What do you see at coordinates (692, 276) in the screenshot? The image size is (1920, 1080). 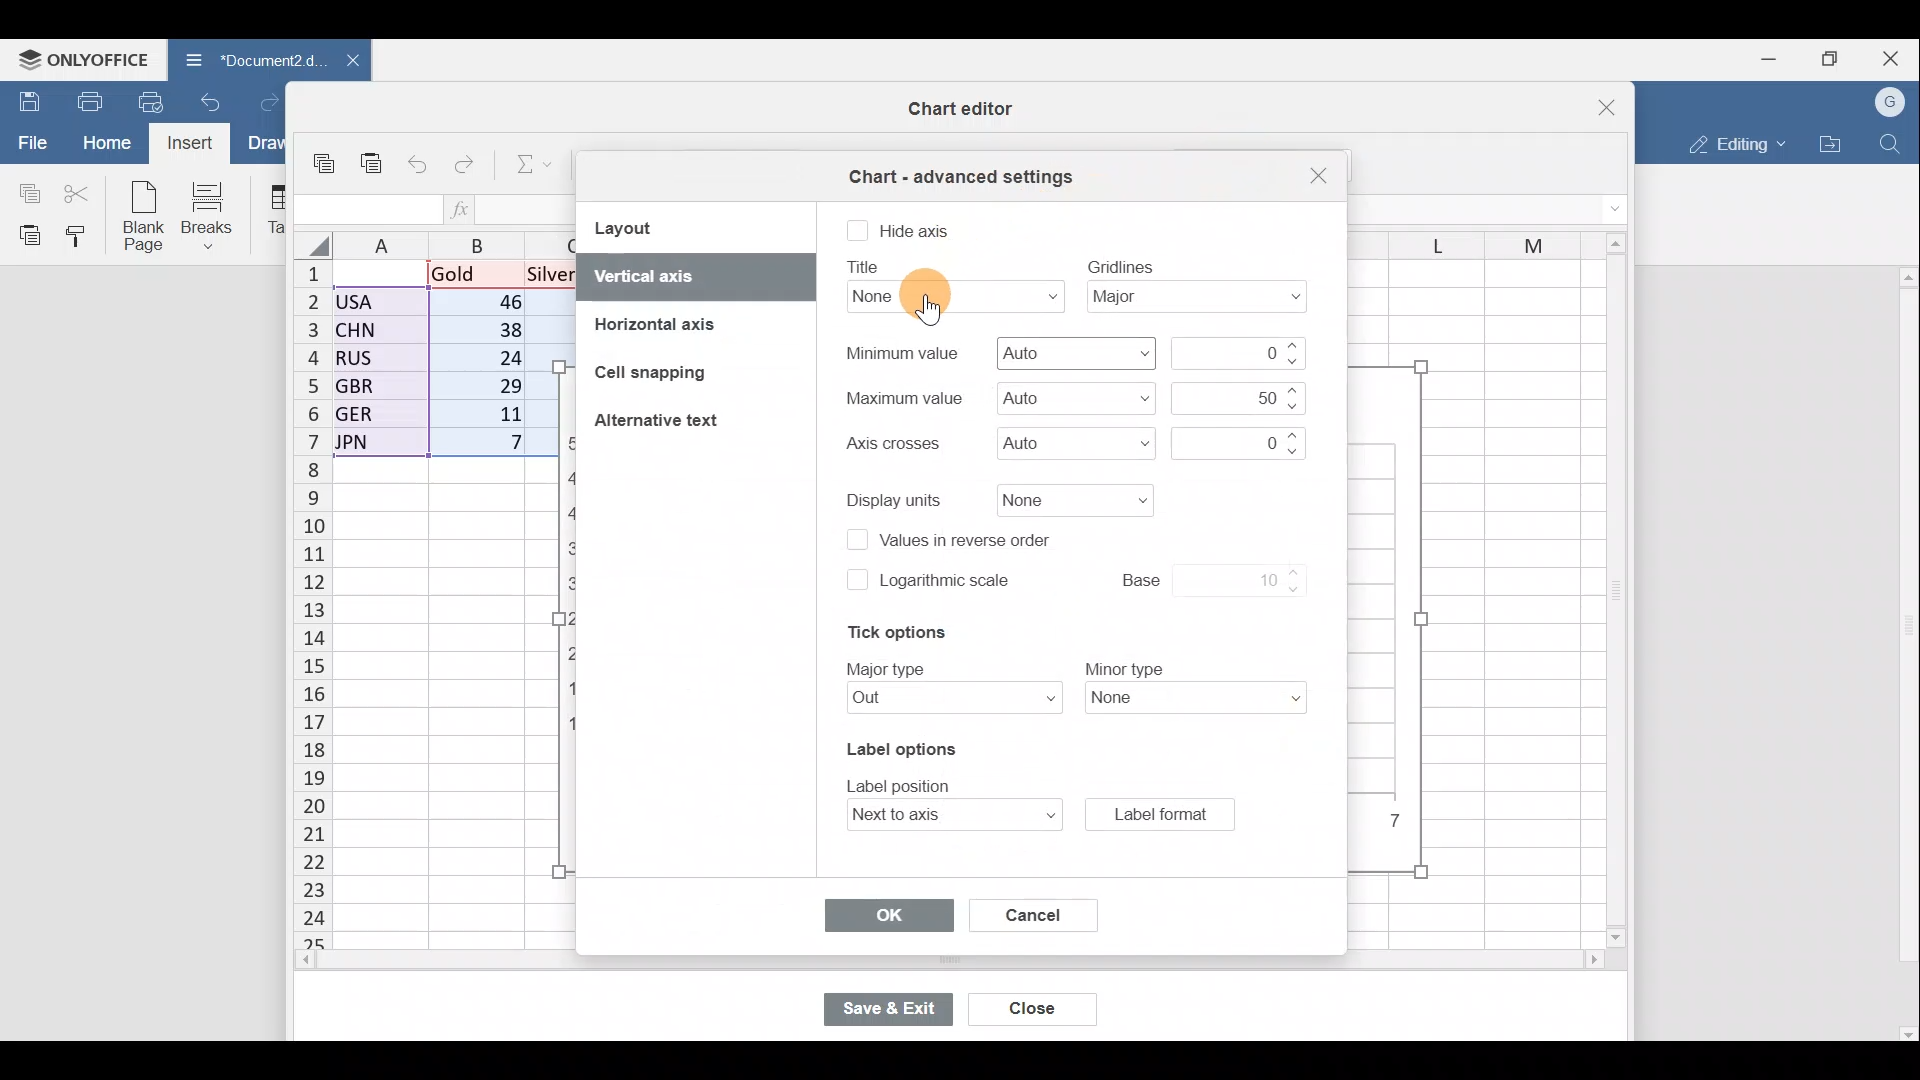 I see `Vertical axis` at bounding box center [692, 276].